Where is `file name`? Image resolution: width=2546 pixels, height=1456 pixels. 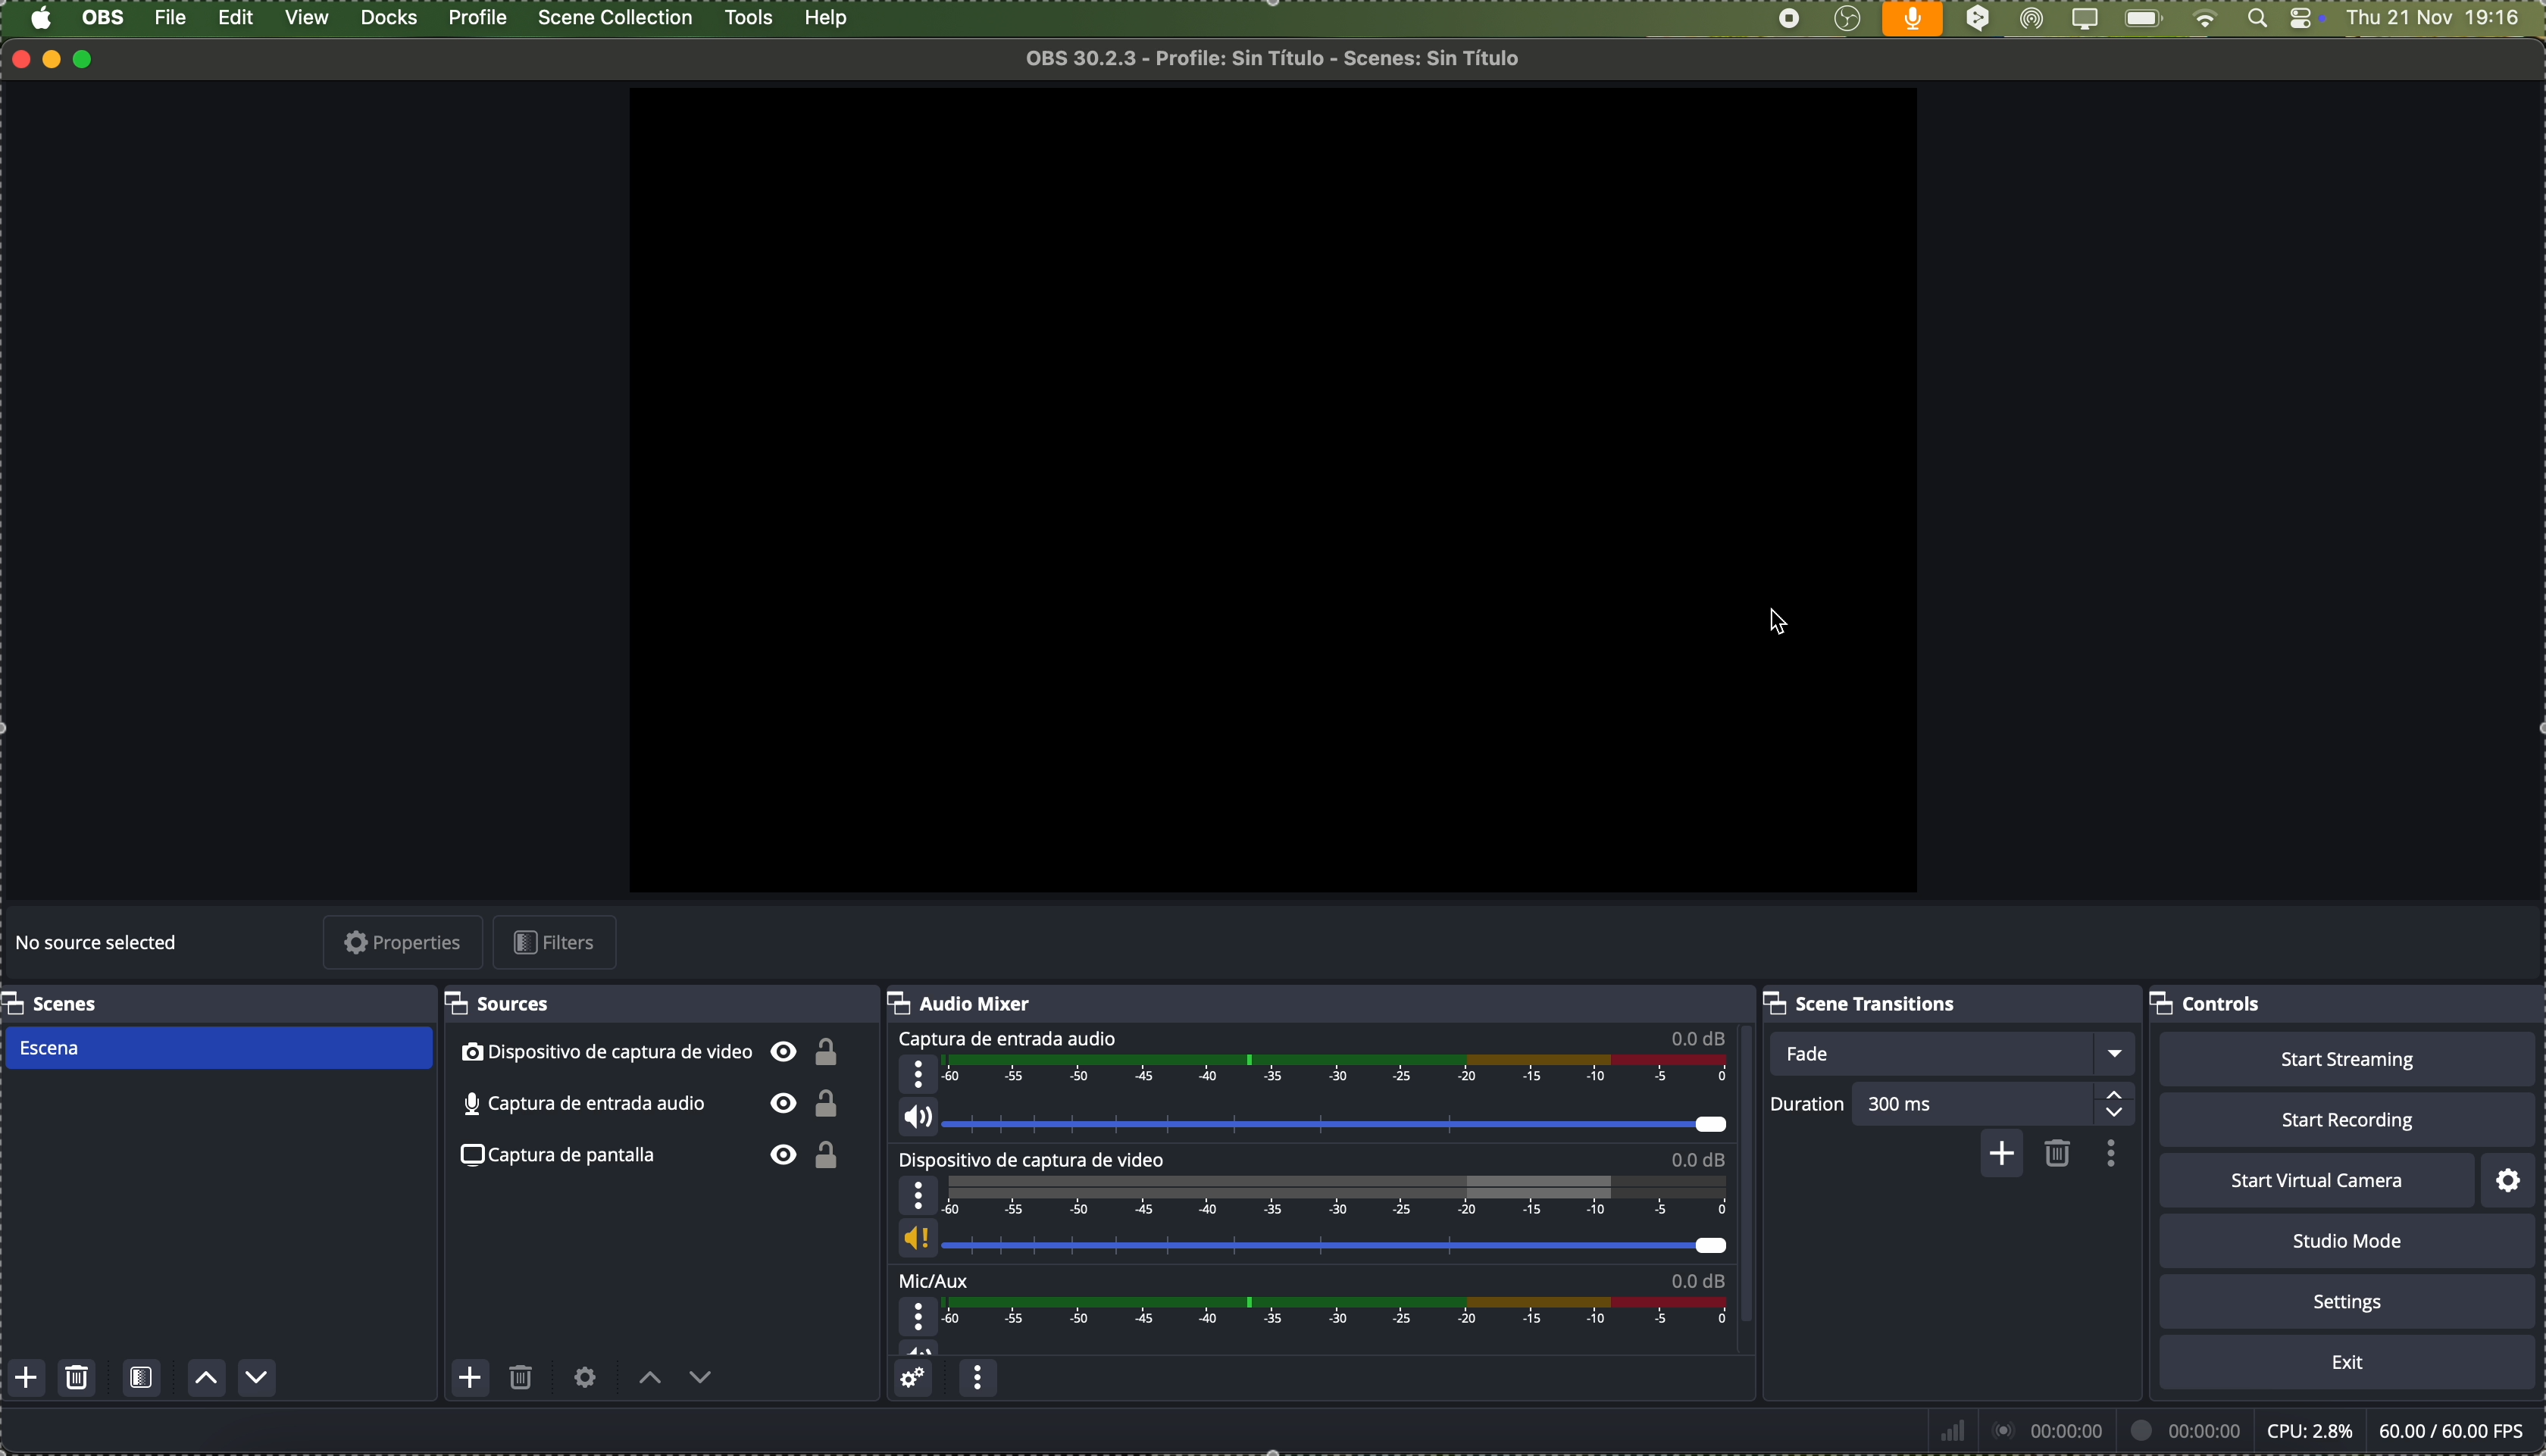 file name is located at coordinates (1281, 58).